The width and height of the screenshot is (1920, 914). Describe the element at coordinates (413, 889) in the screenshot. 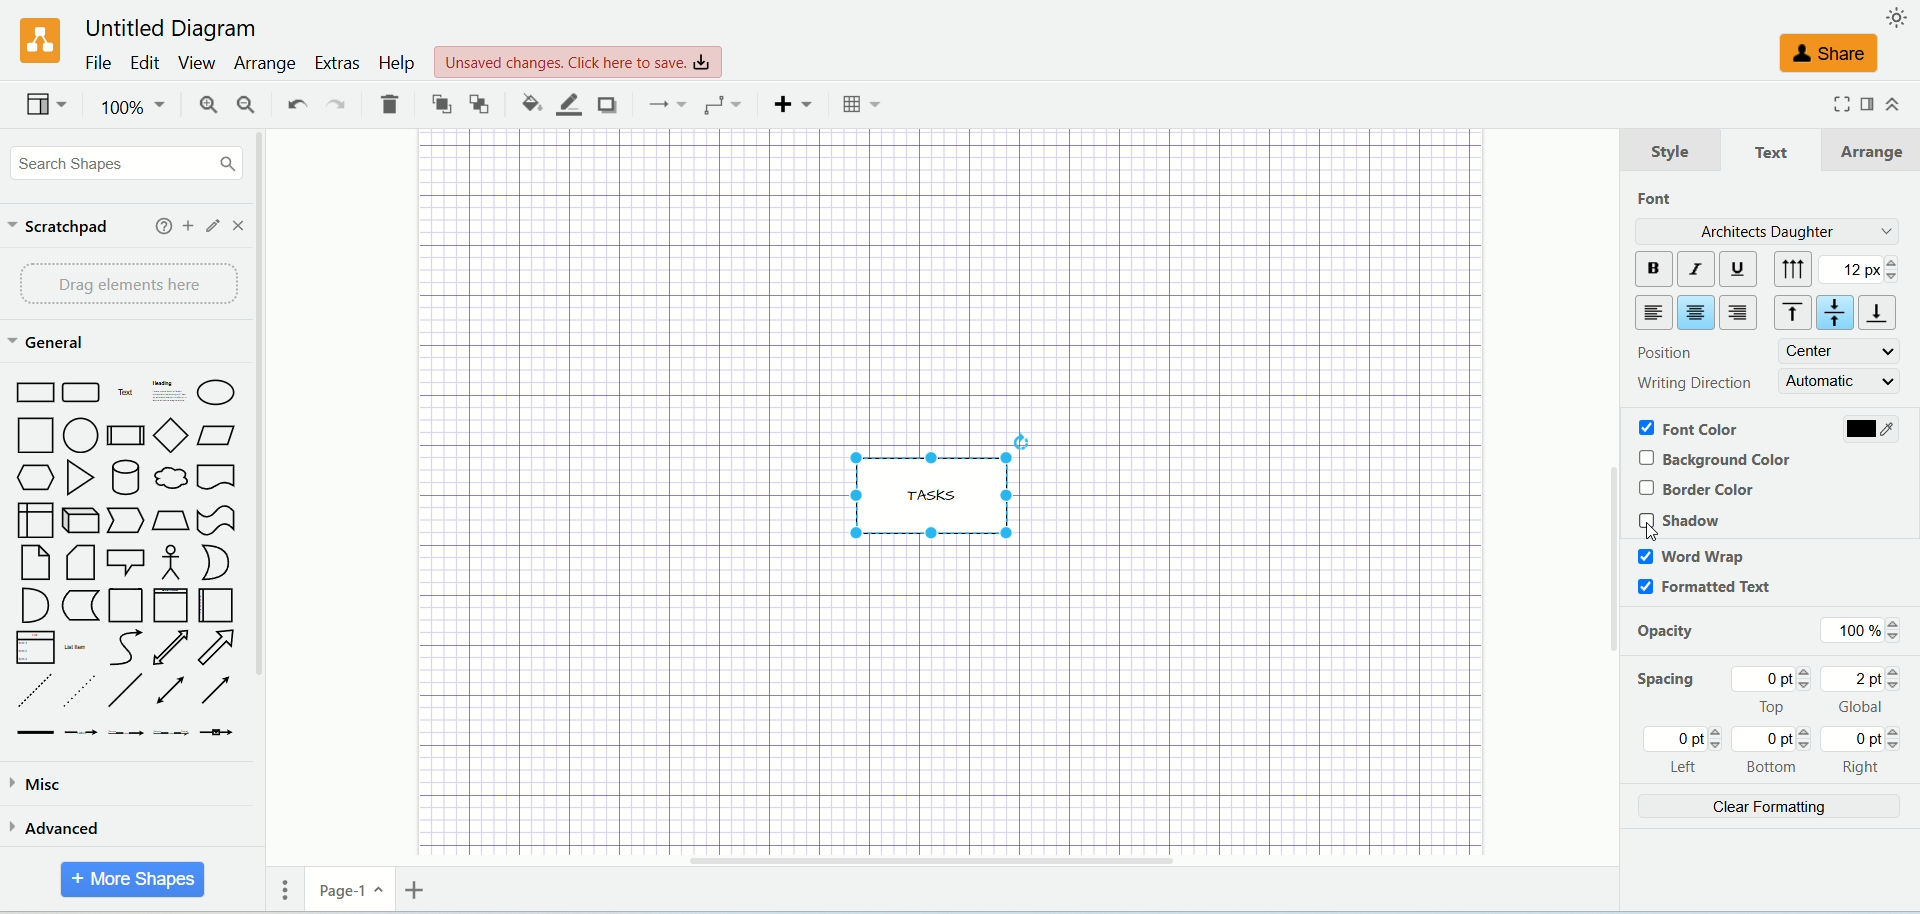

I see `insert page` at that location.